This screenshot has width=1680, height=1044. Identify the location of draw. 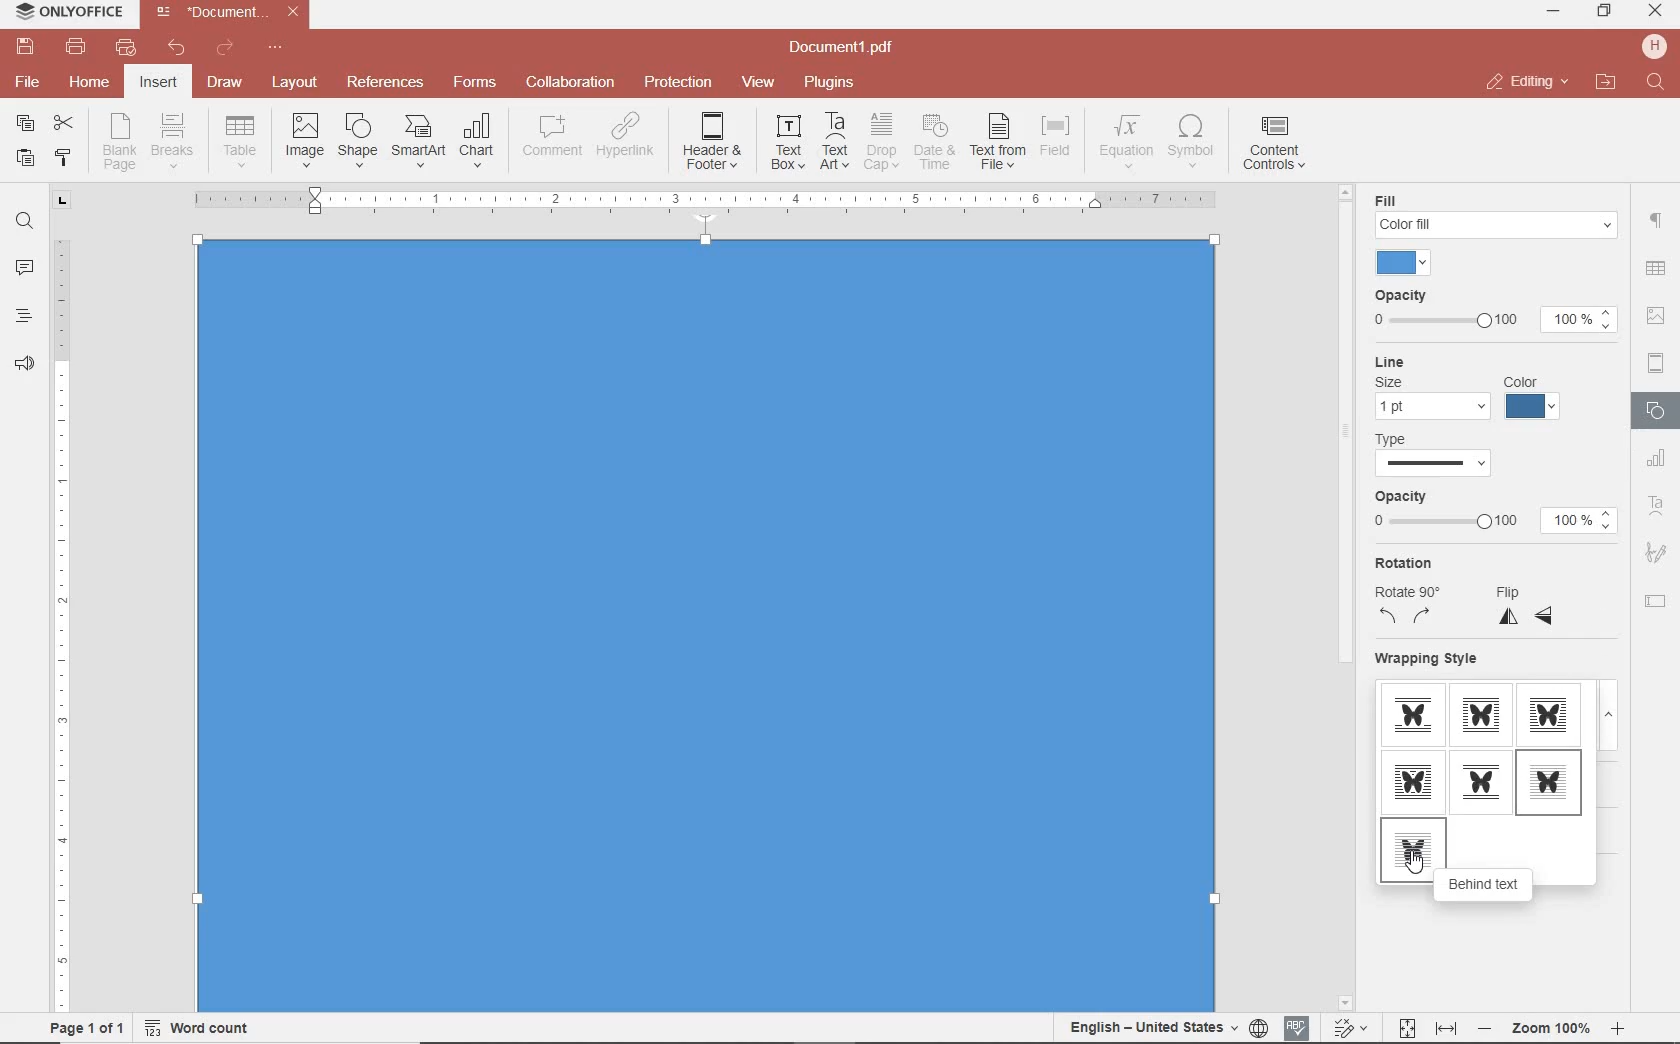
(226, 81).